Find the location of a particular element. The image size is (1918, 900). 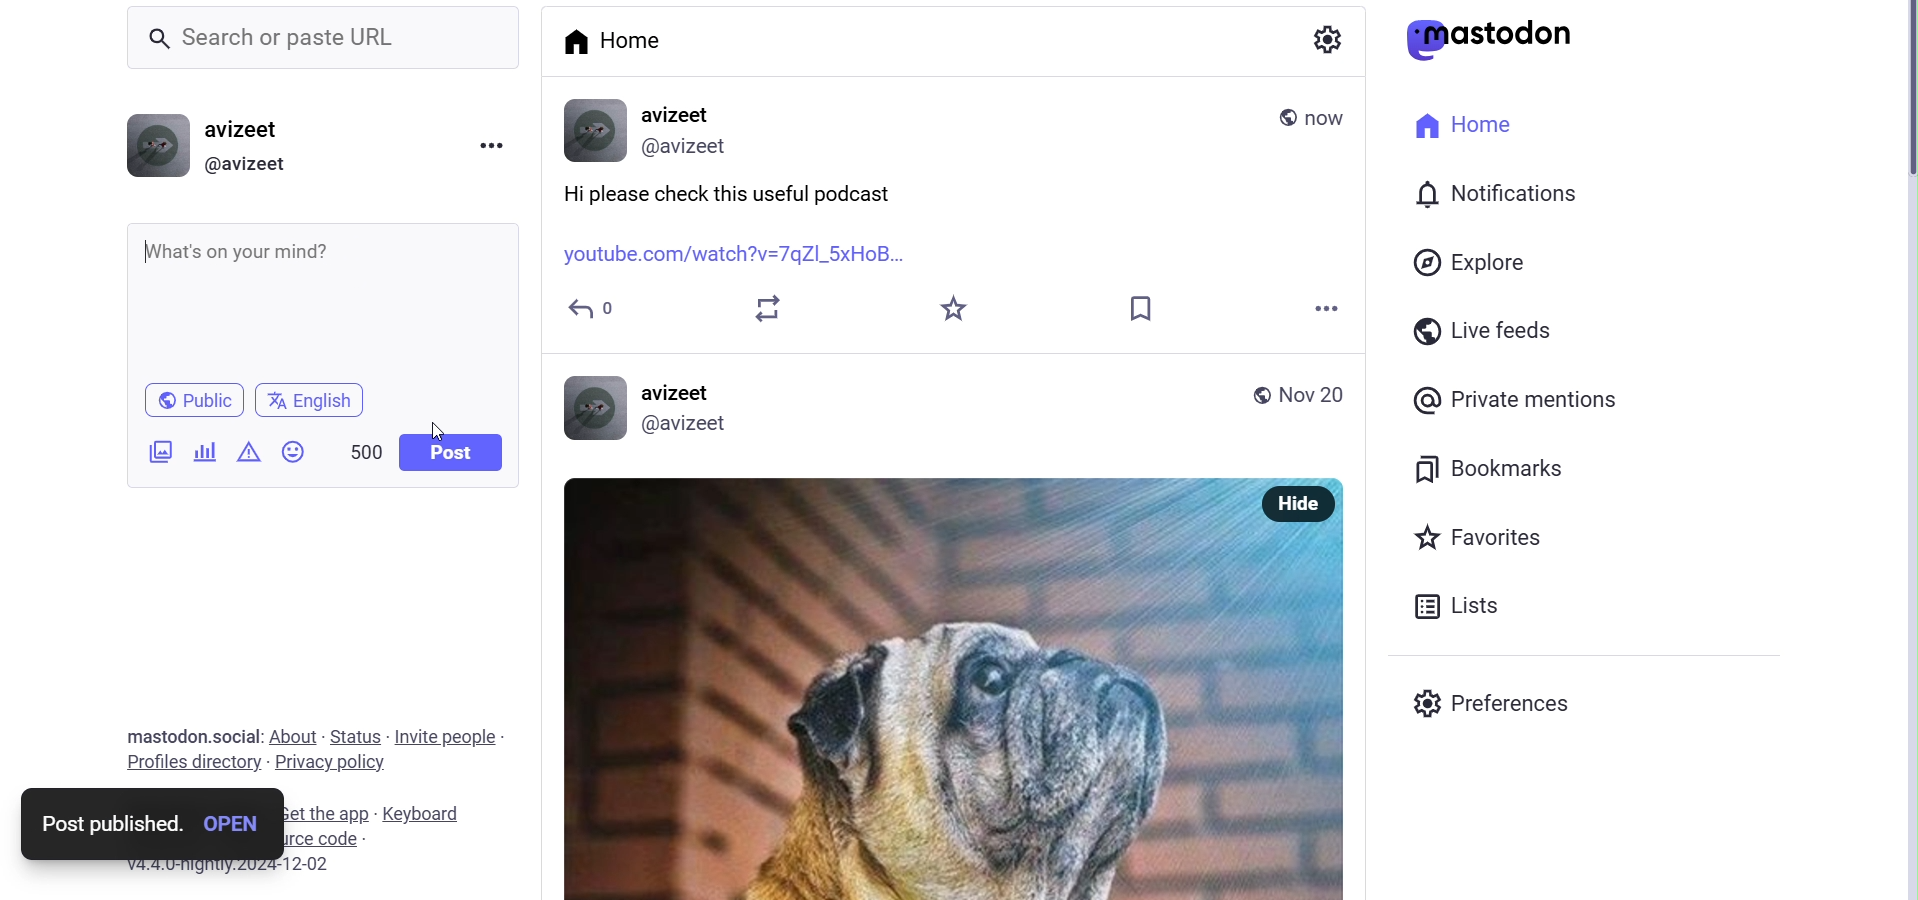

live feeds is located at coordinates (1477, 328).